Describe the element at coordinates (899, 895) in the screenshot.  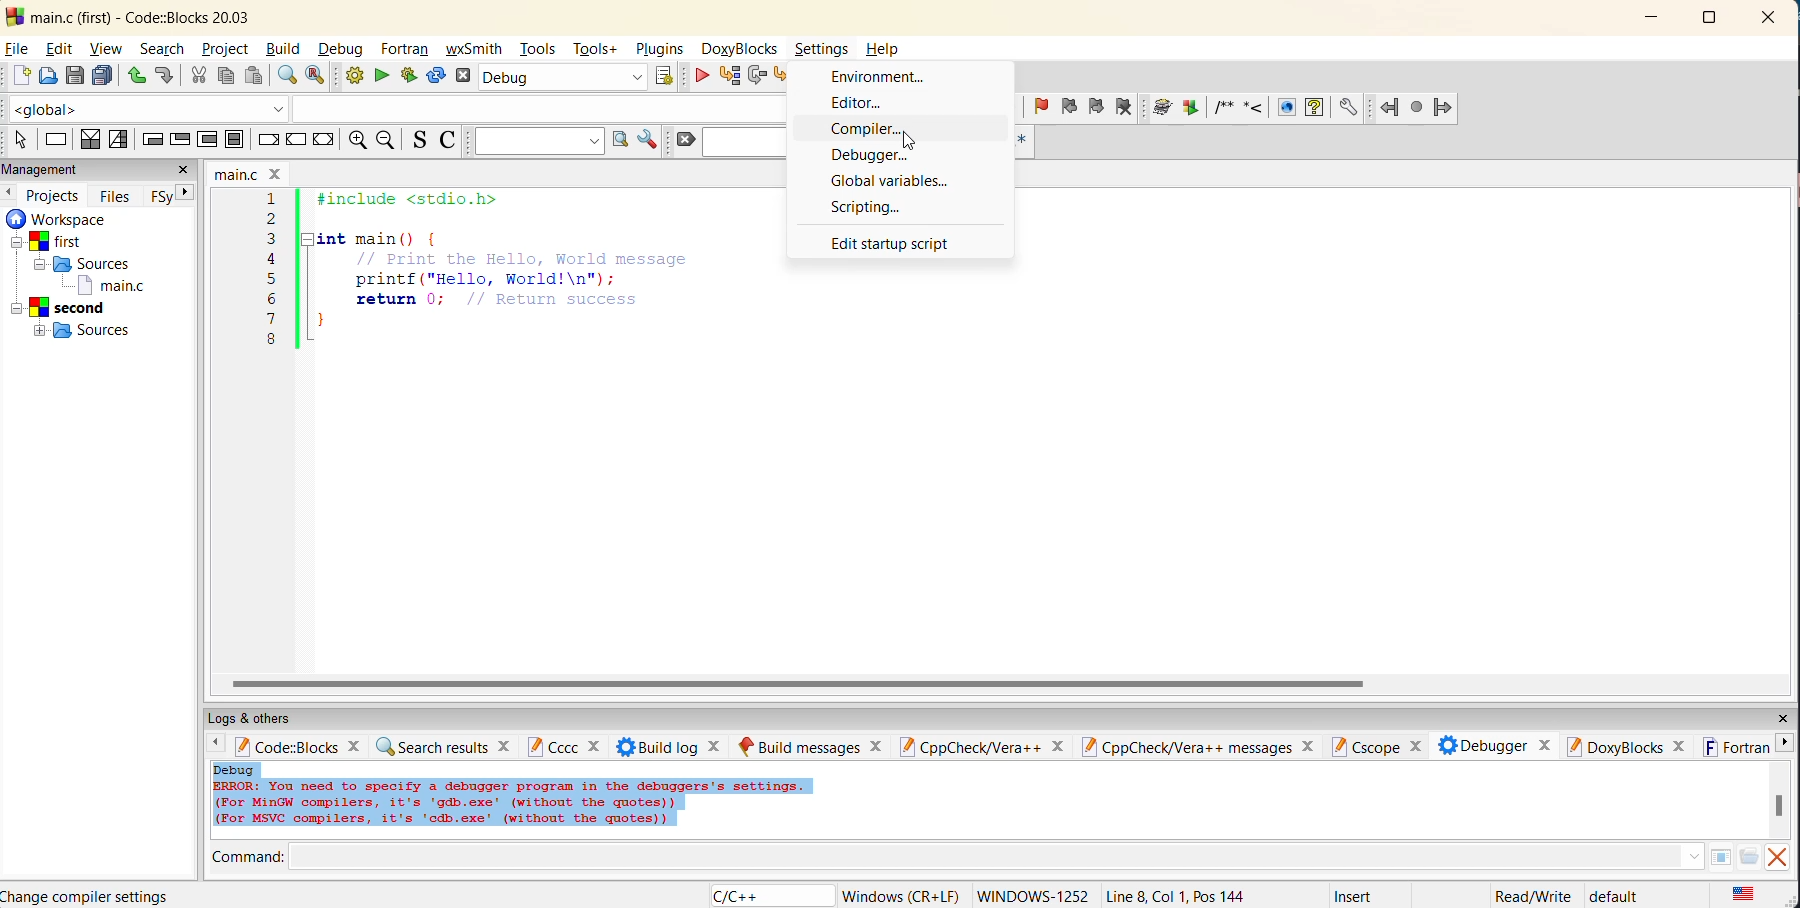
I see `Windows (CR+LF)` at that location.